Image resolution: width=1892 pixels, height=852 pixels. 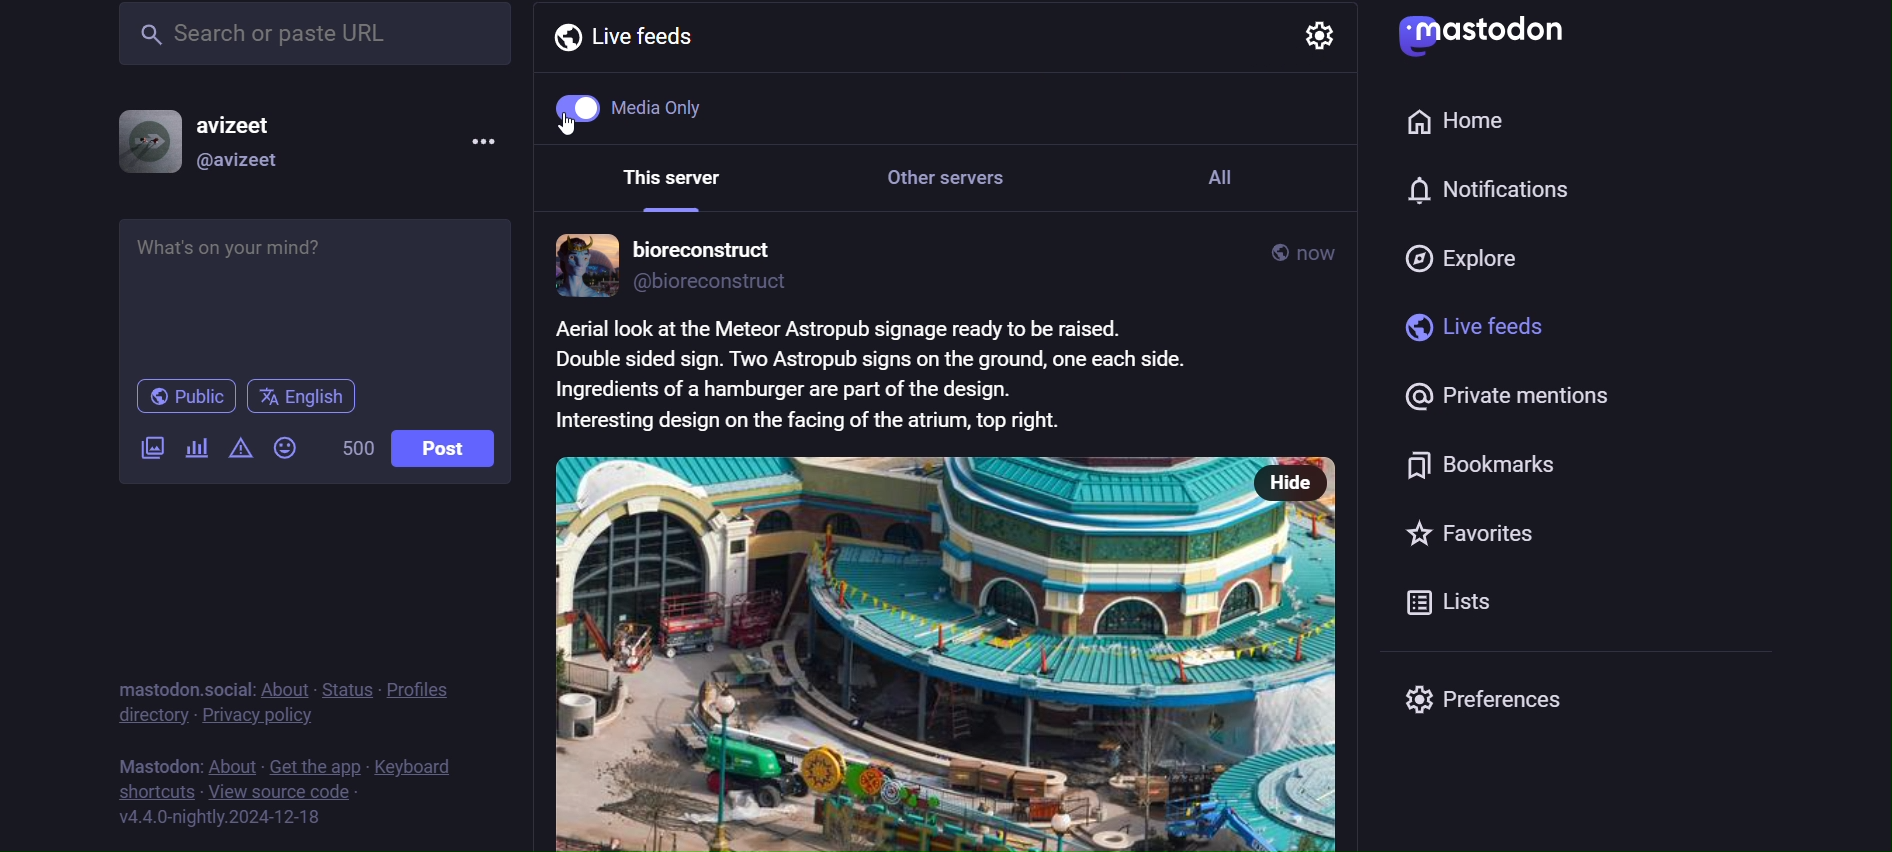 I want to click on live feeds, so click(x=1468, y=334).